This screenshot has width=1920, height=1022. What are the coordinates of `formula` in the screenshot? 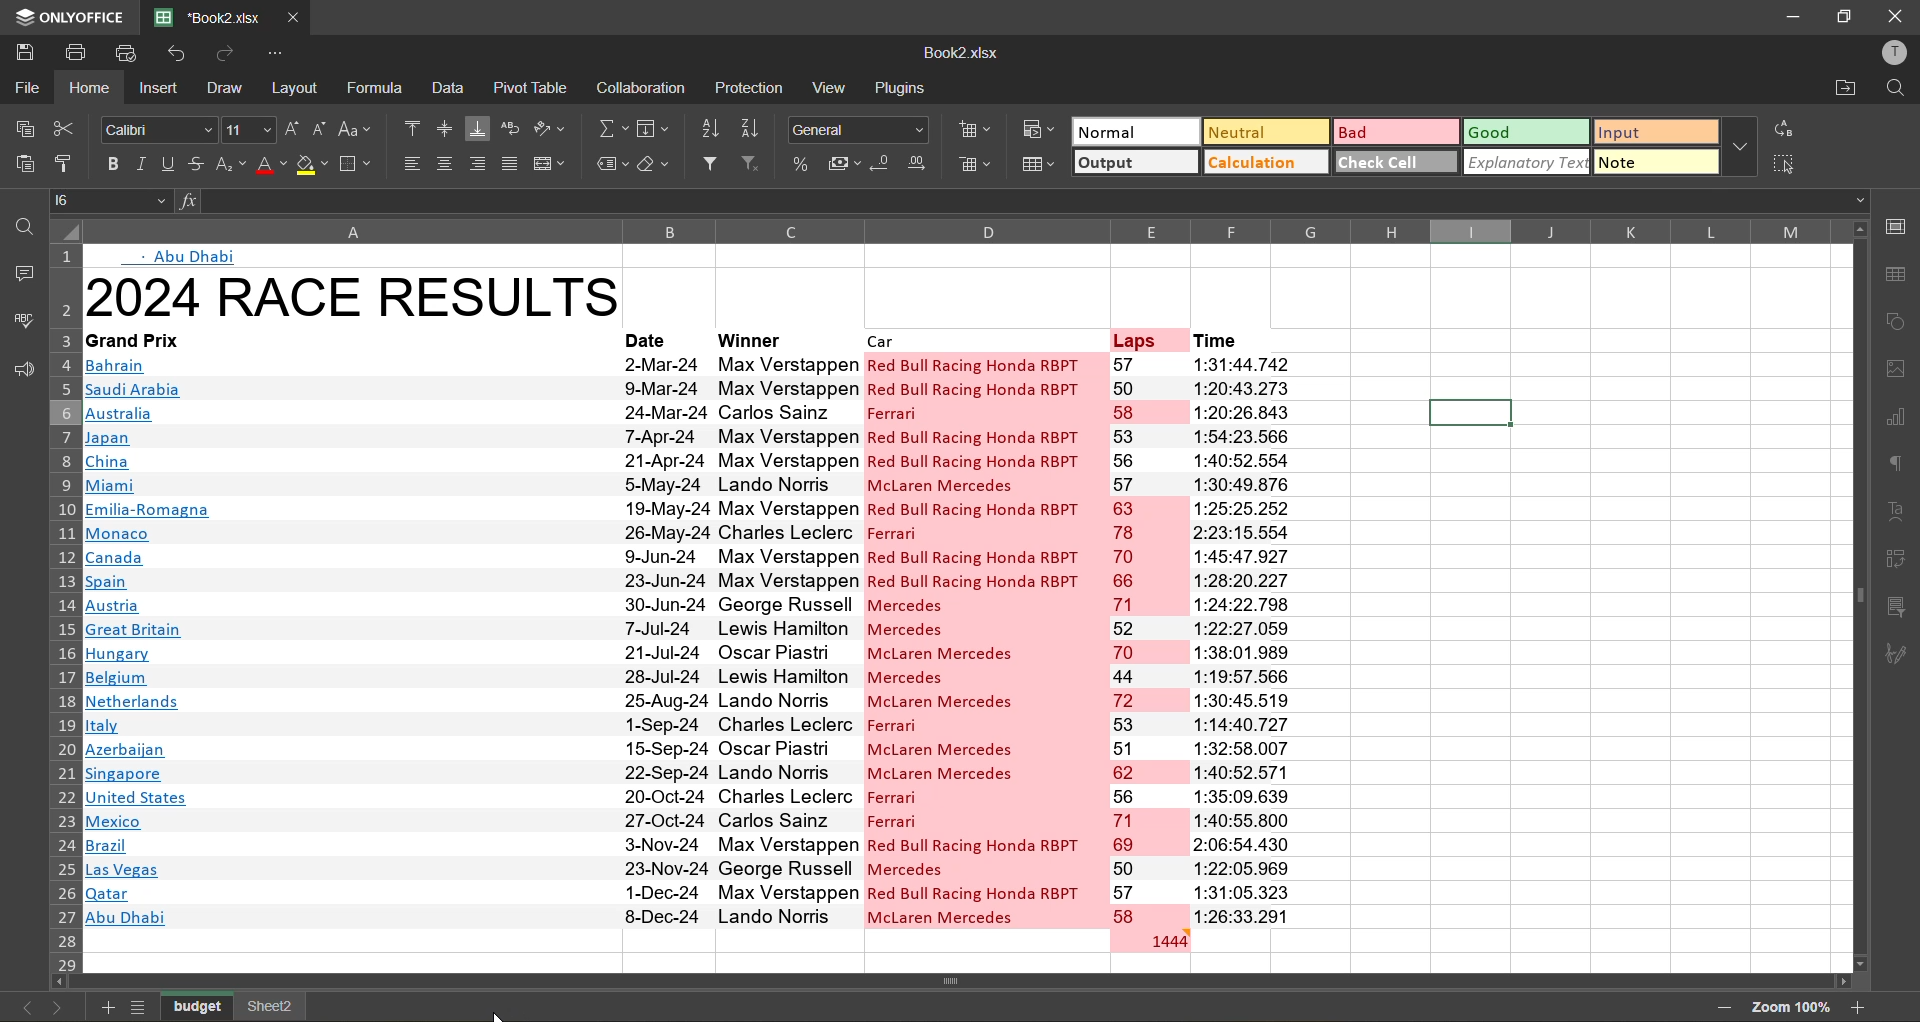 It's located at (374, 87).